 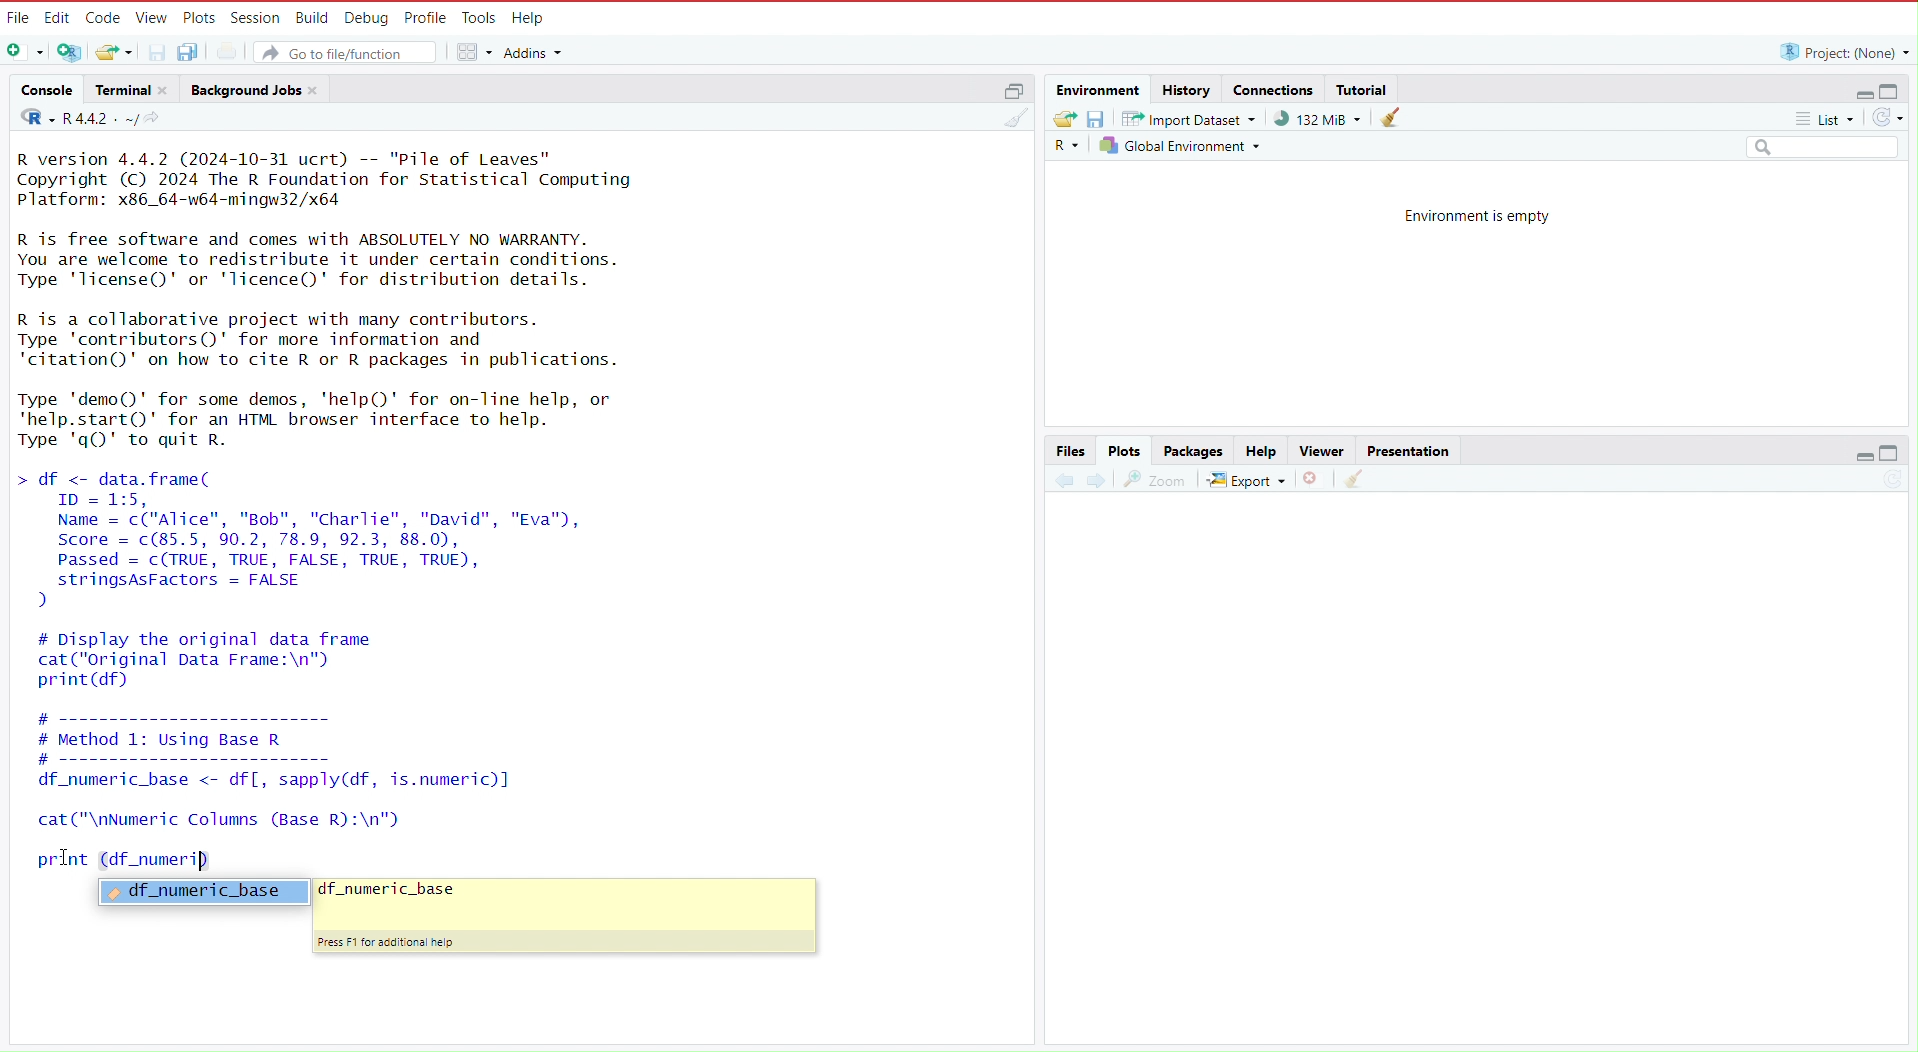 I want to click on clear console, so click(x=1012, y=117).